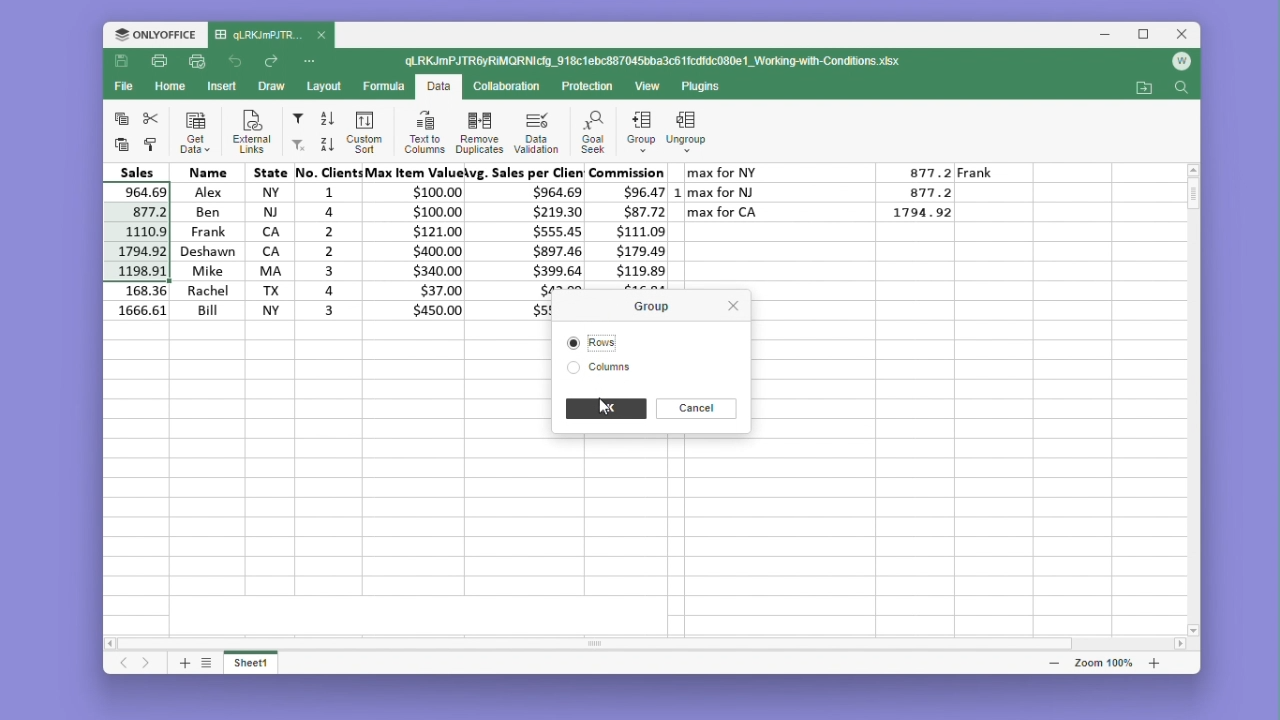  I want to click on Go forward, so click(271, 62).